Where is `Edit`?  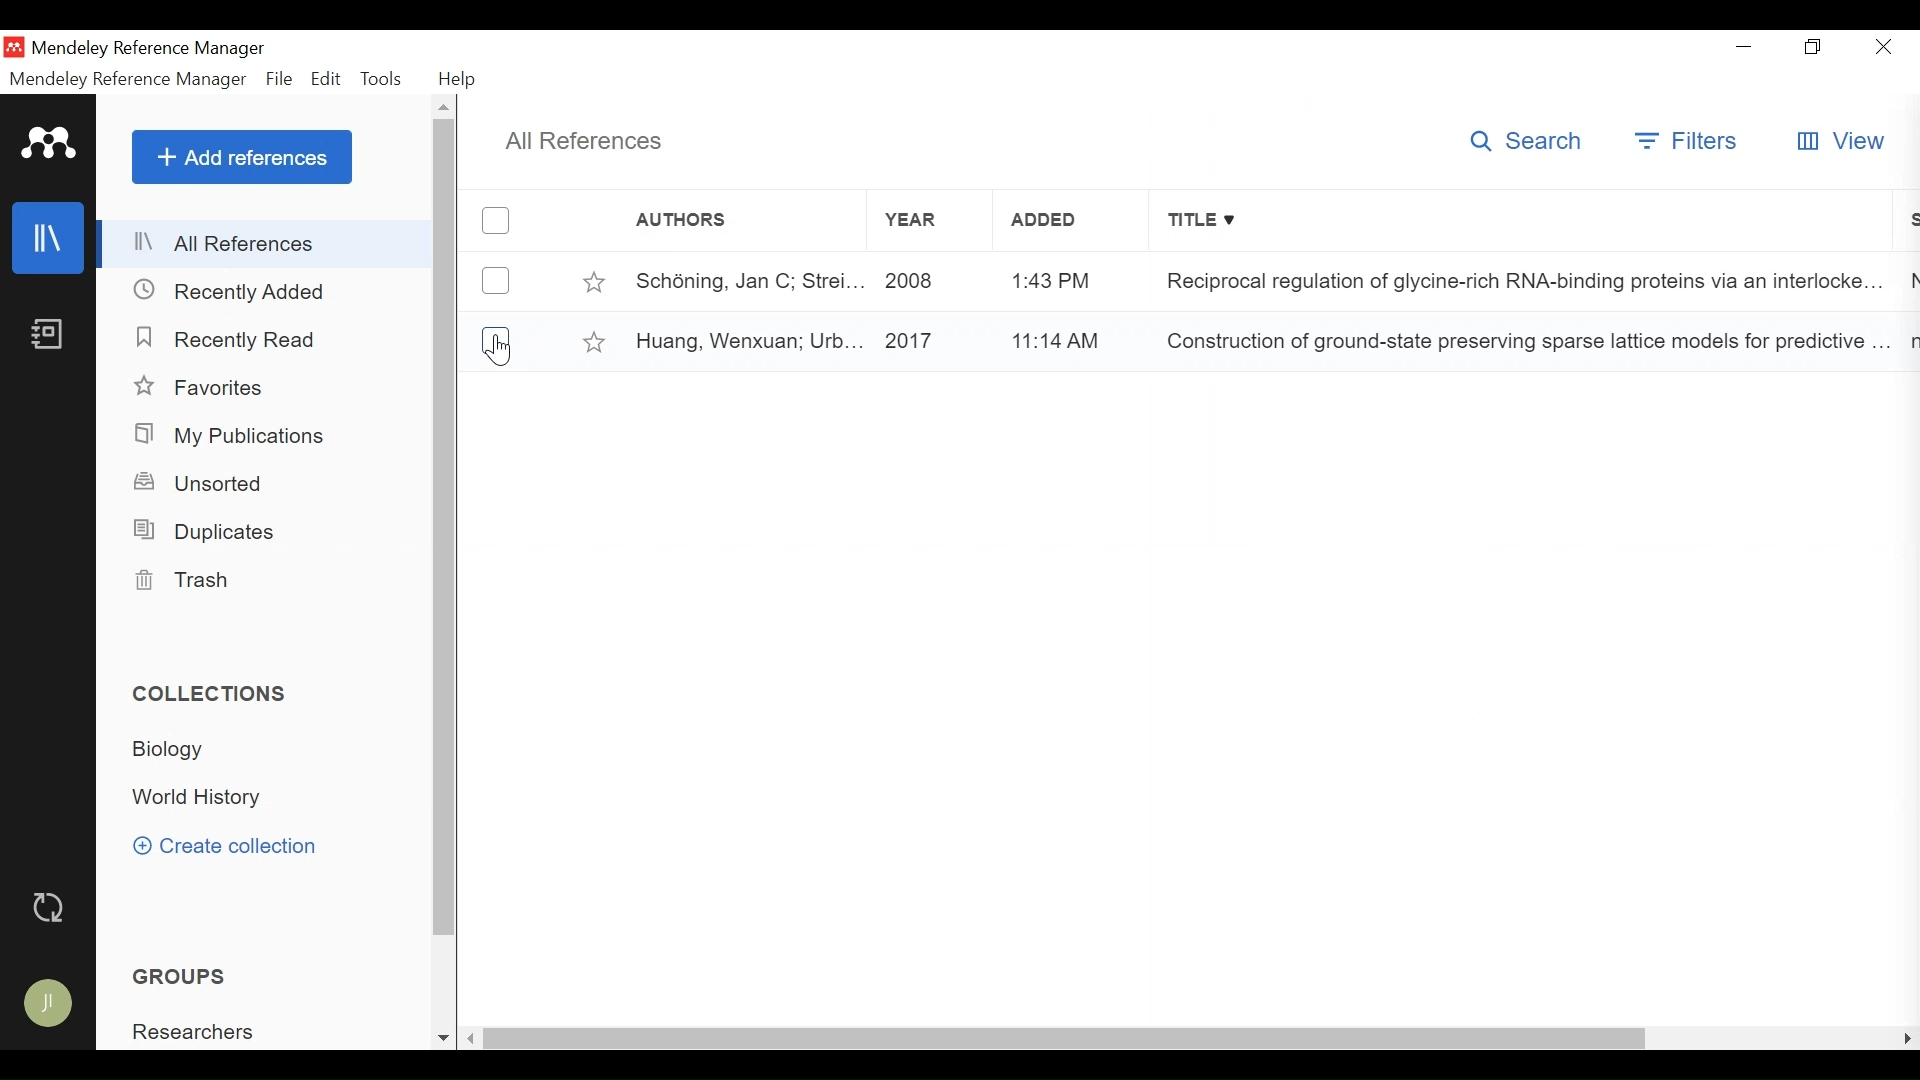 Edit is located at coordinates (325, 79).